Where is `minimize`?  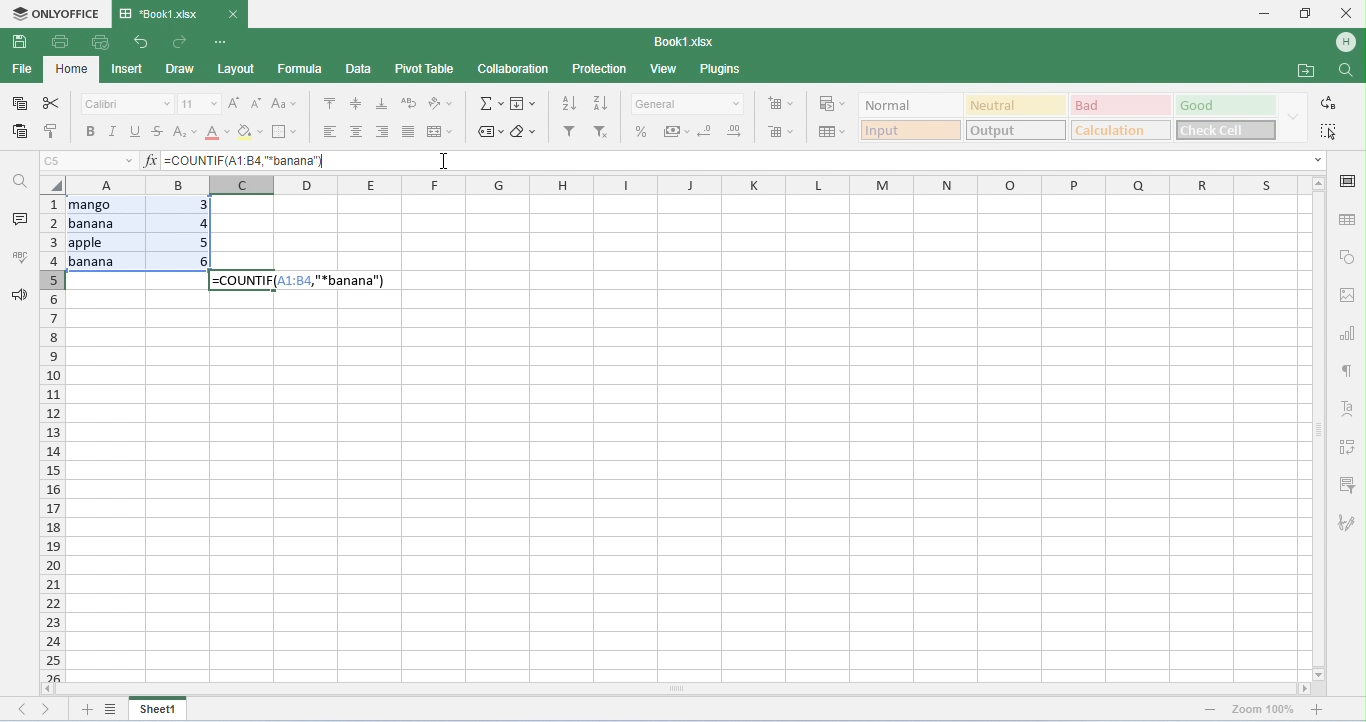
minimize is located at coordinates (1263, 14).